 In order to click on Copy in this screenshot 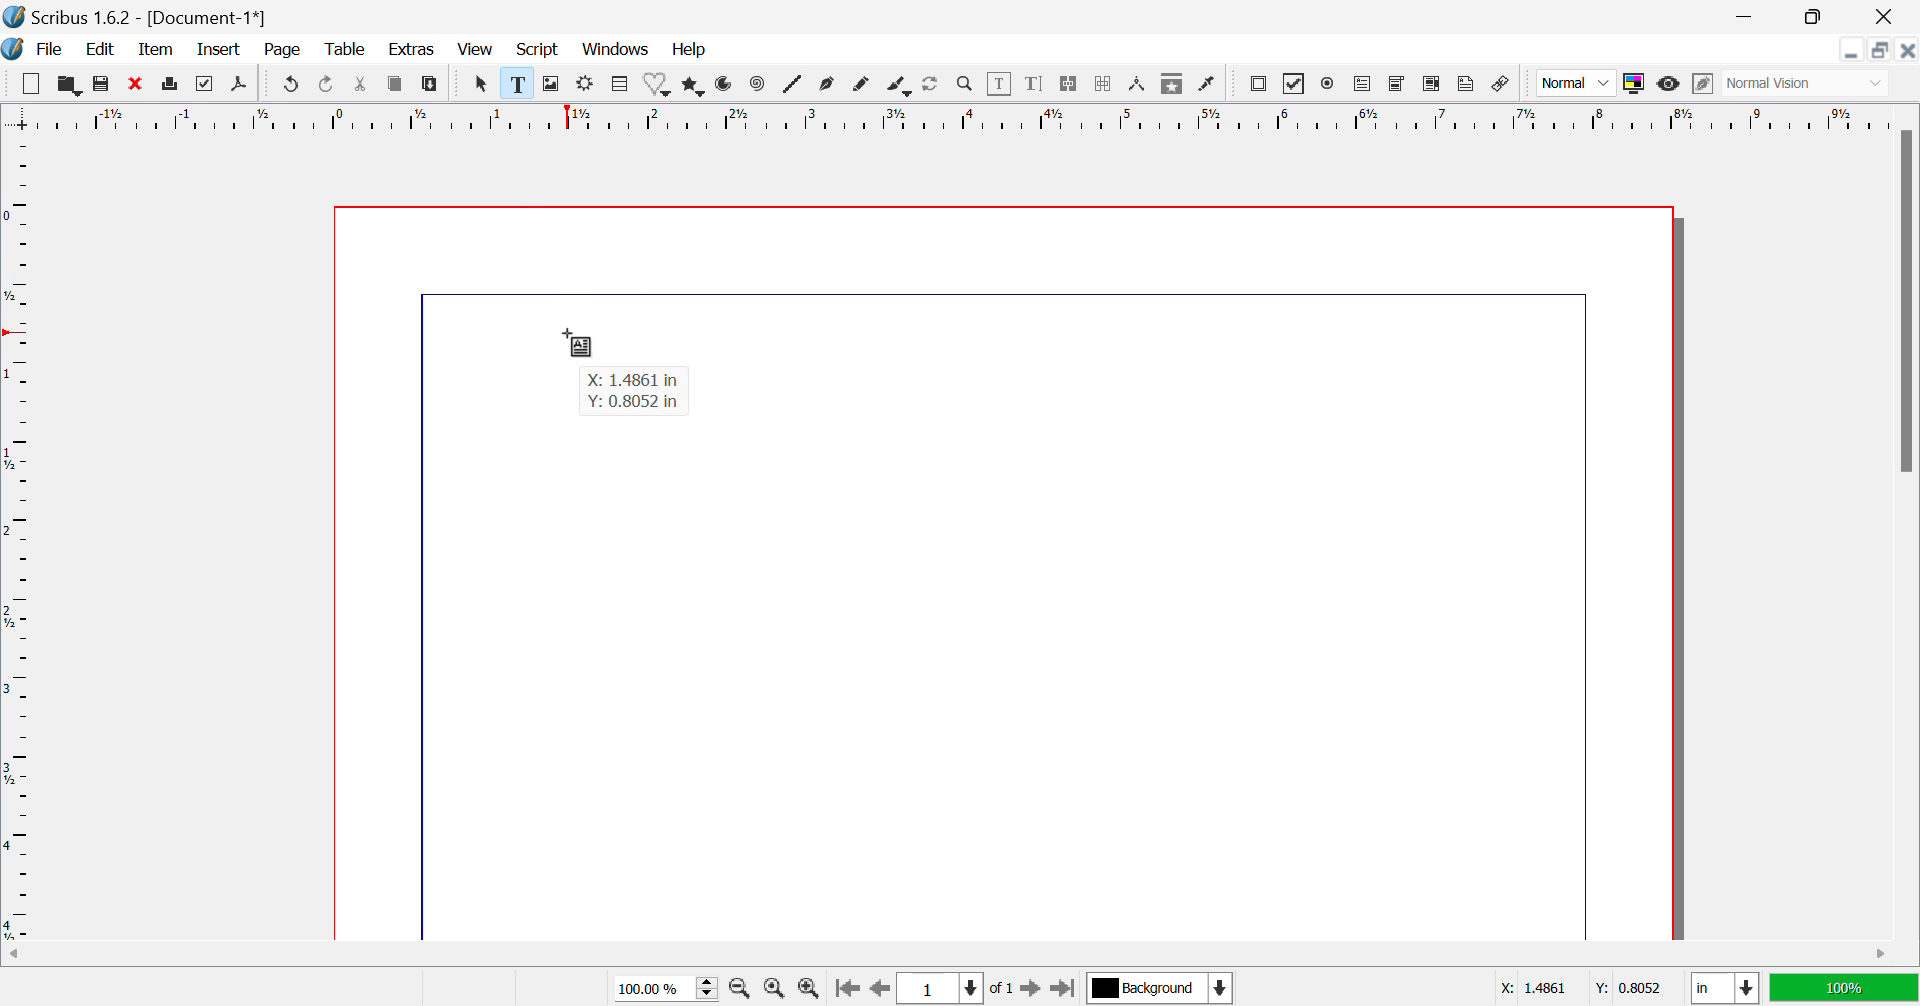, I will do `click(396, 84)`.